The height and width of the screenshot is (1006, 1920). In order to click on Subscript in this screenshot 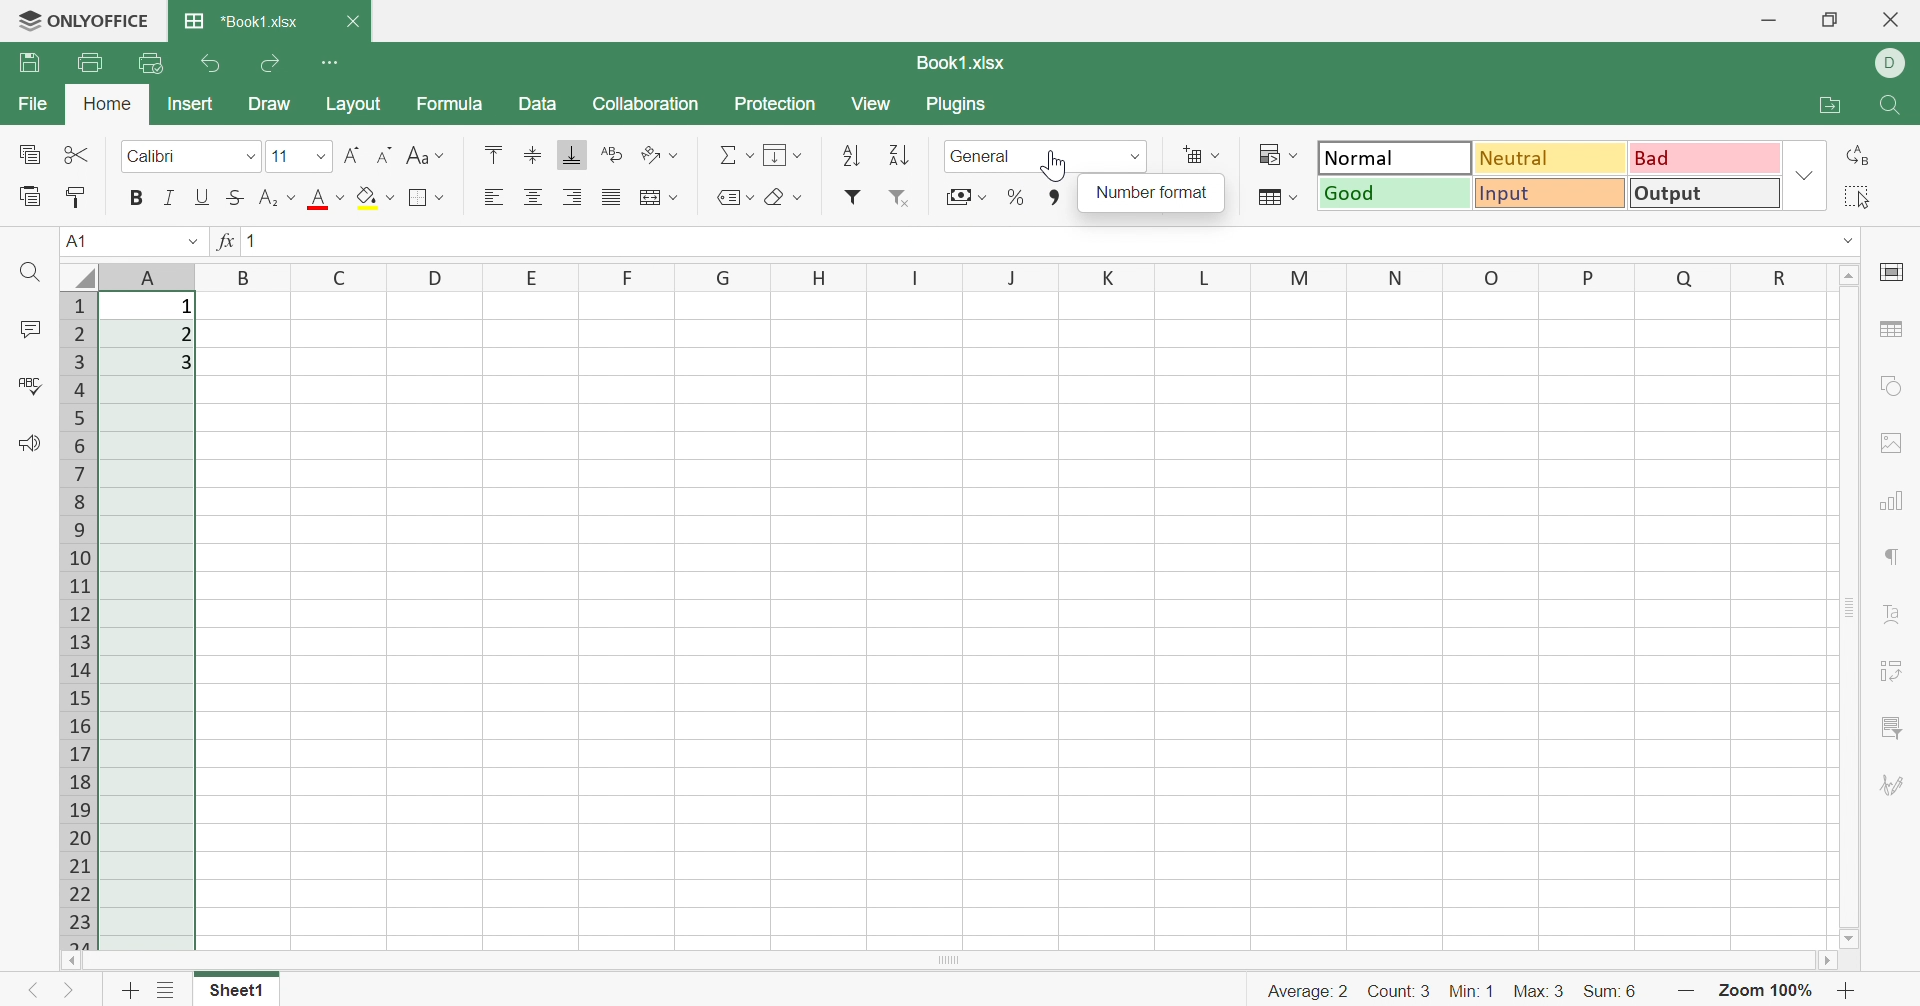, I will do `click(276, 198)`.